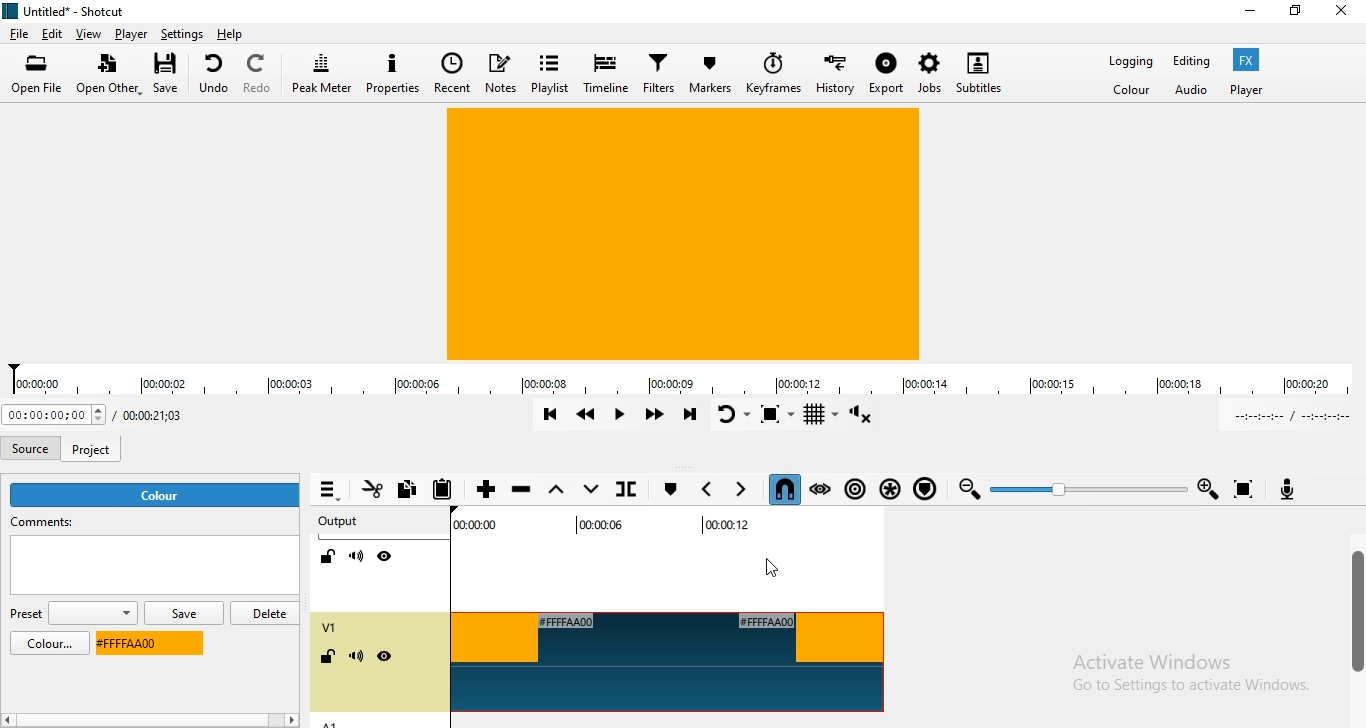 The width and height of the screenshot is (1366, 728). What do you see at coordinates (181, 34) in the screenshot?
I see `Settings` at bounding box center [181, 34].